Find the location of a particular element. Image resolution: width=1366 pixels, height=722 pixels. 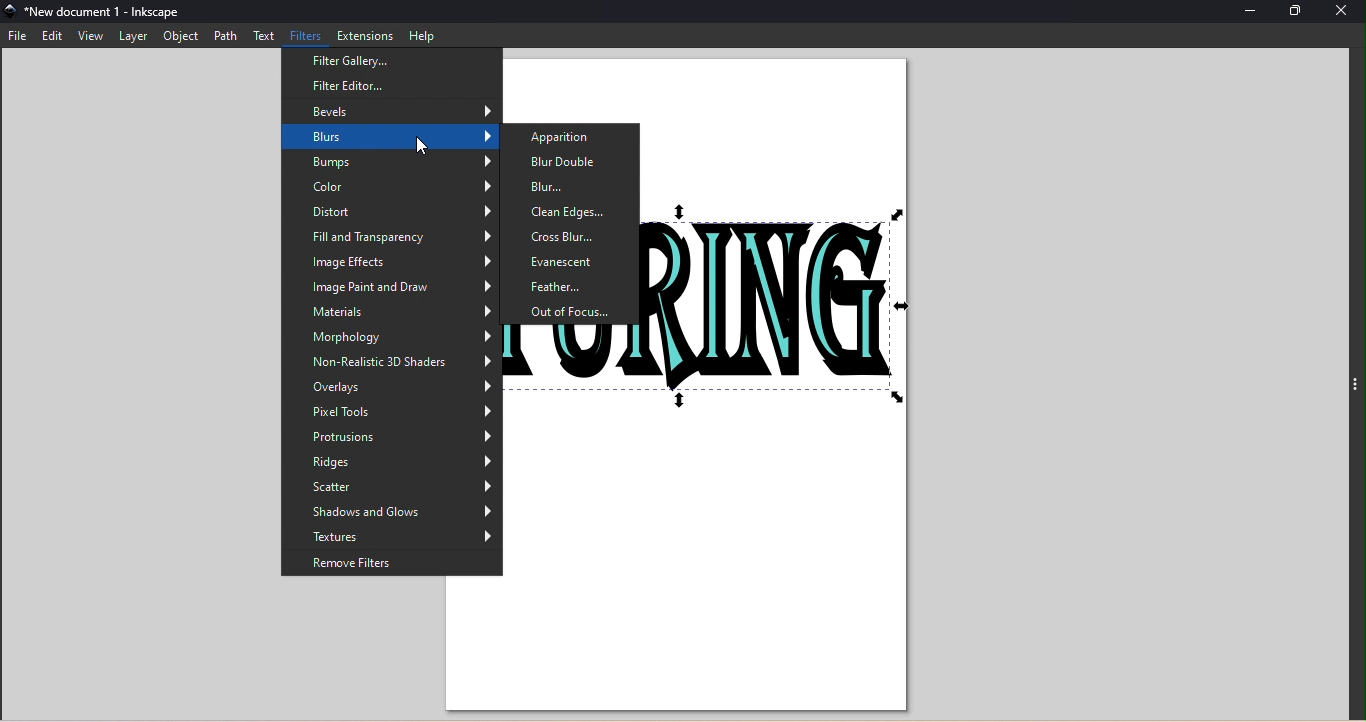

Edit is located at coordinates (54, 36).